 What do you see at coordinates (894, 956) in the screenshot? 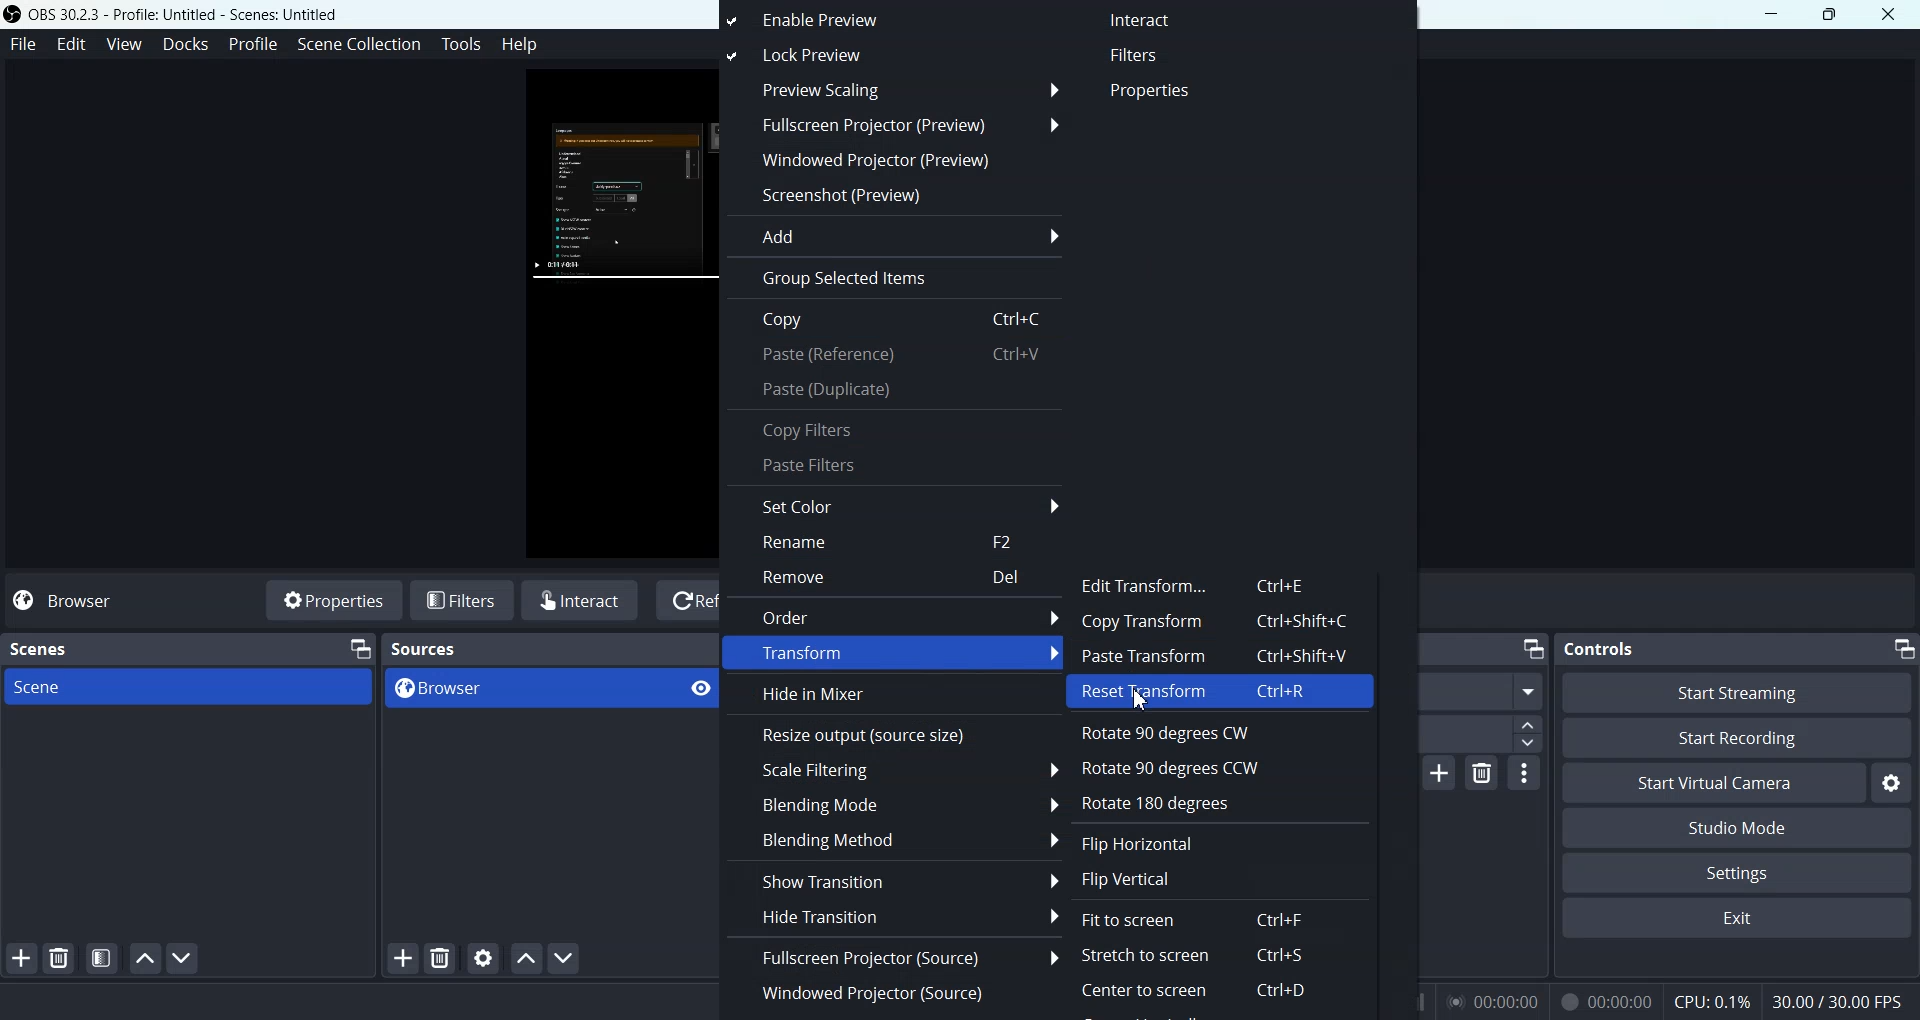
I see `Fullscreen Projector (Source)` at bounding box center [894, 956].